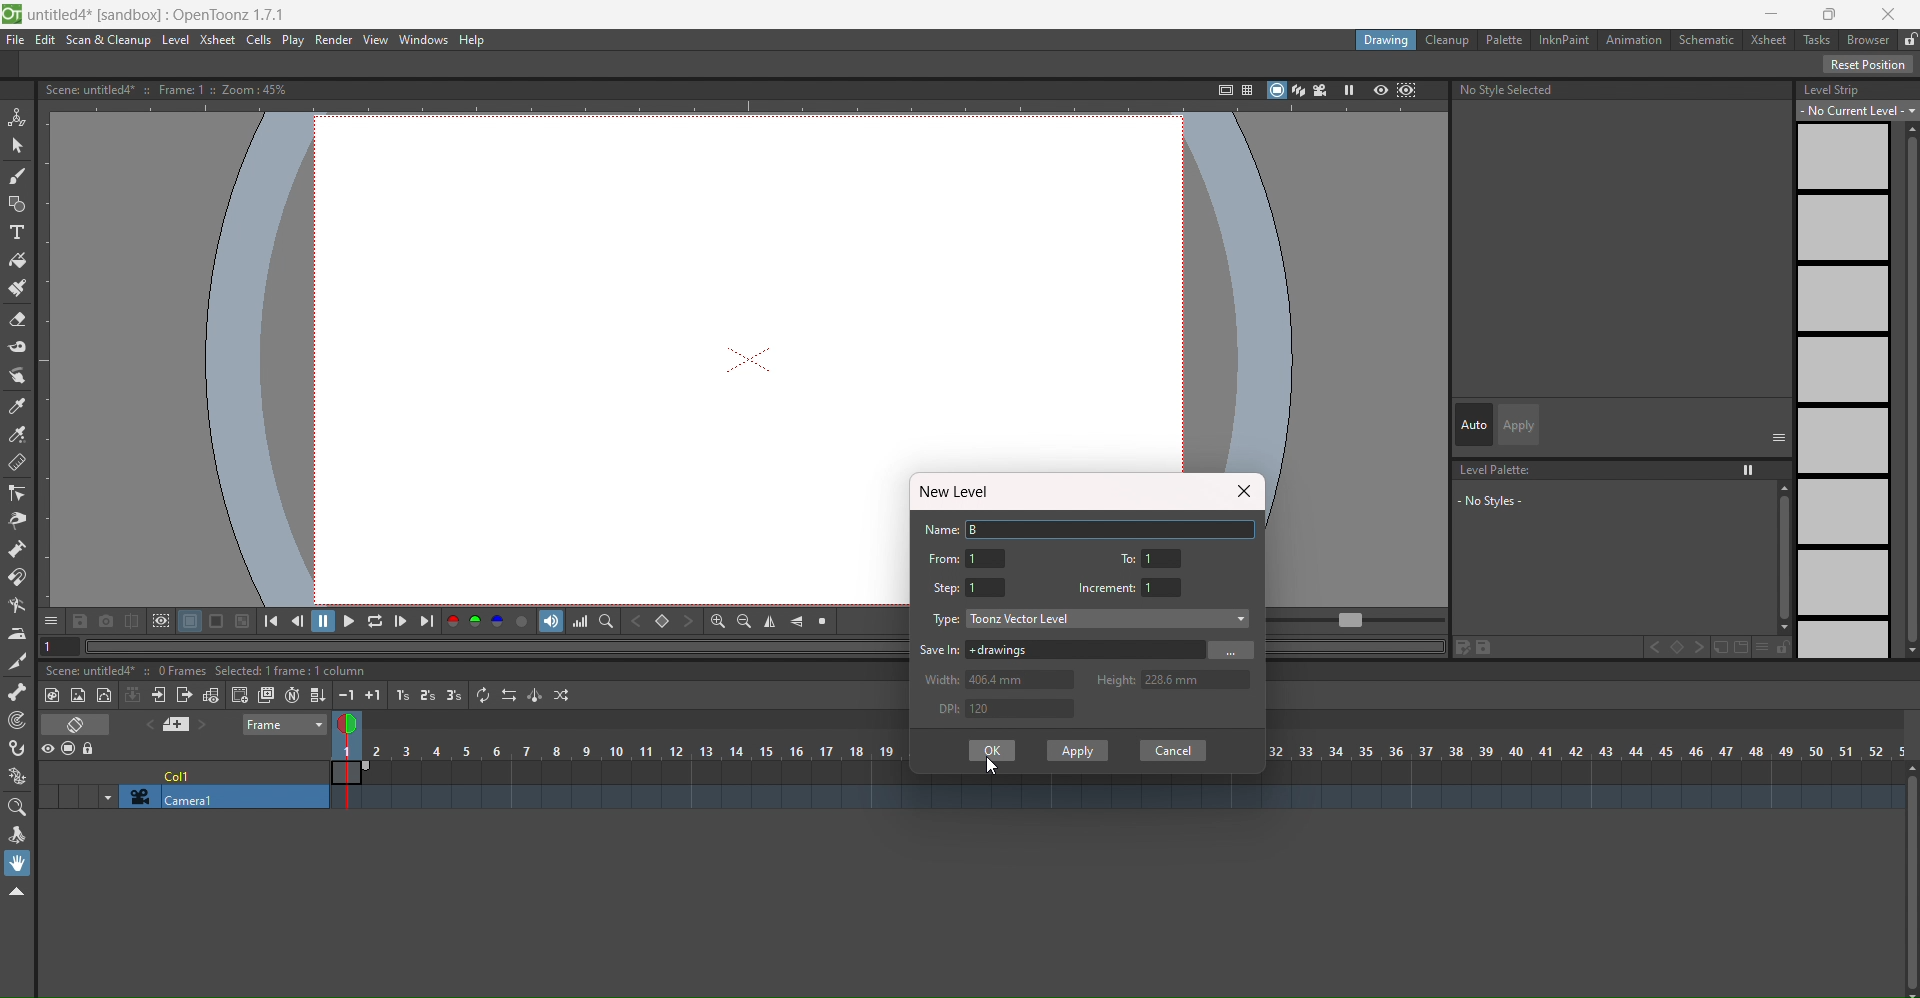 This screenshot has height=998, width=1920. What do you see at coordinates (1230, 649) in the screenshot?
I see `Browse` at bounding box center [1230, 649].